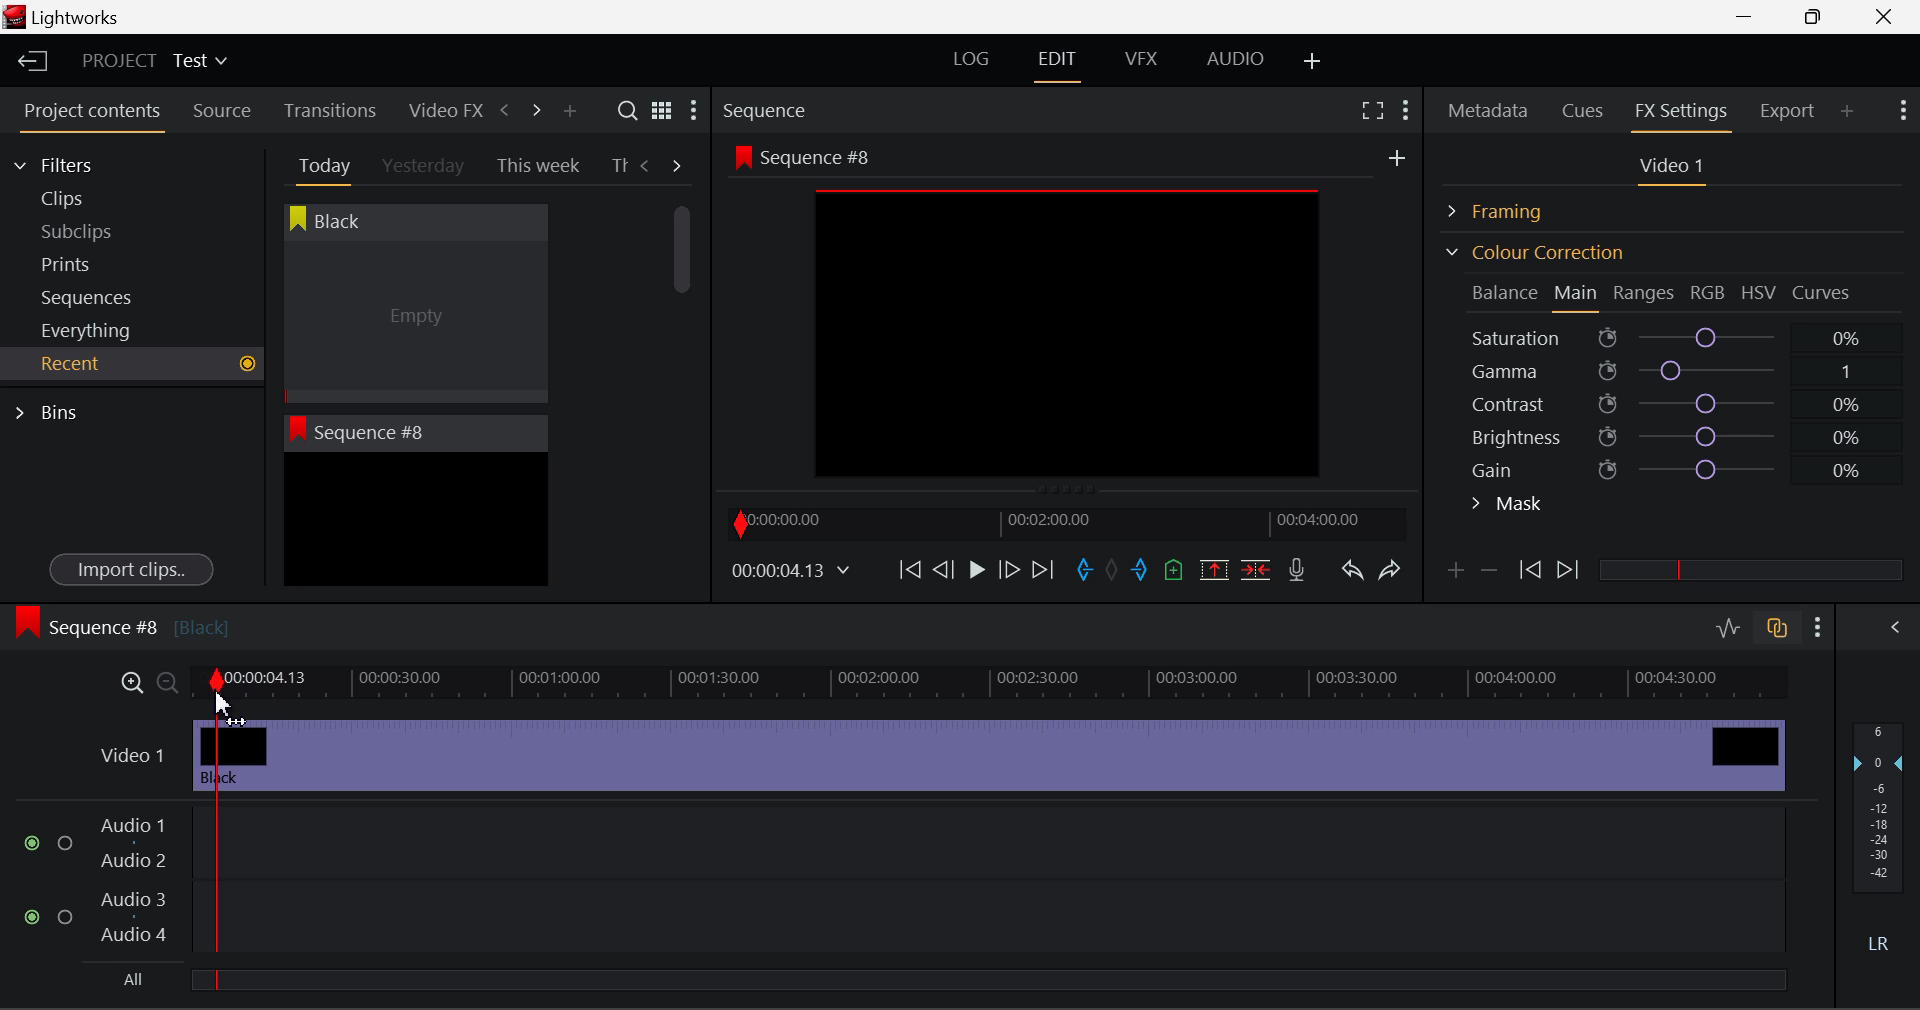 The image size is (1920, 1010). Describe the element at coordinates (1043, 570) in the screenshot. I see `To End` at that location.